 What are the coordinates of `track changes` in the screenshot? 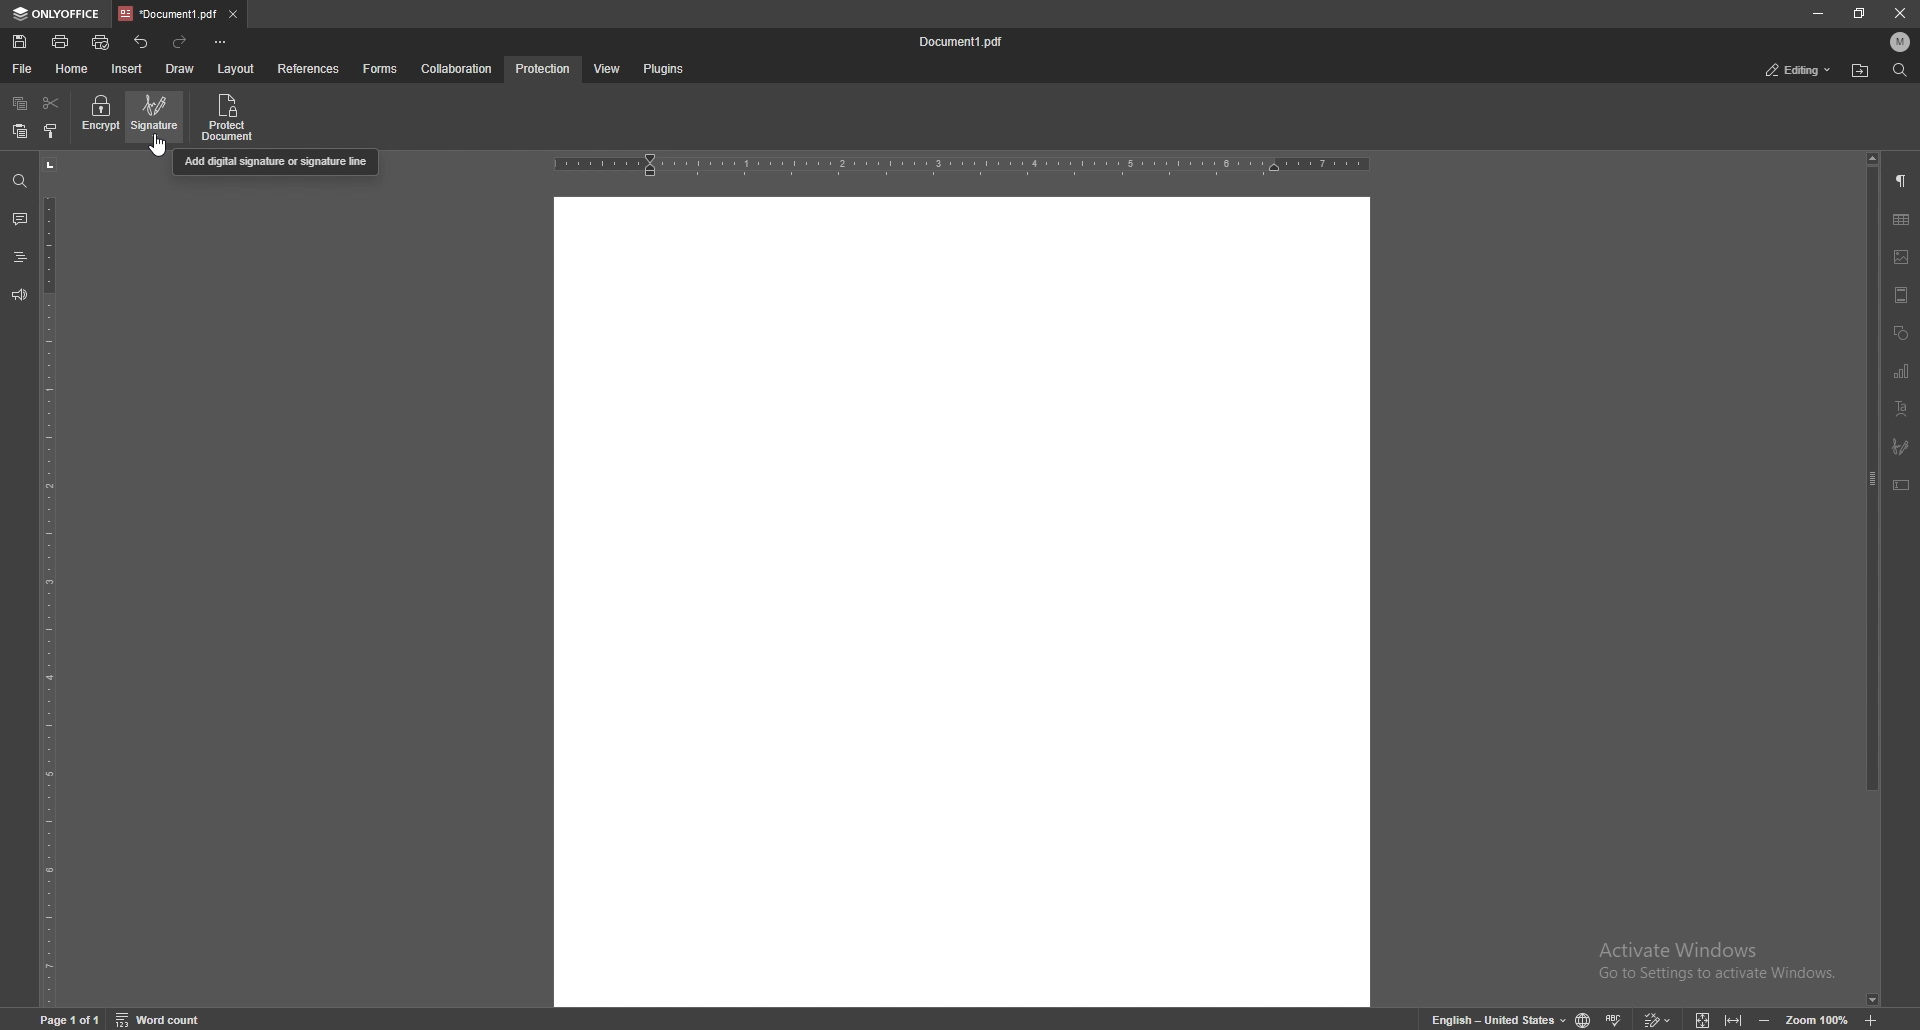 It's located at (1654, 1017).